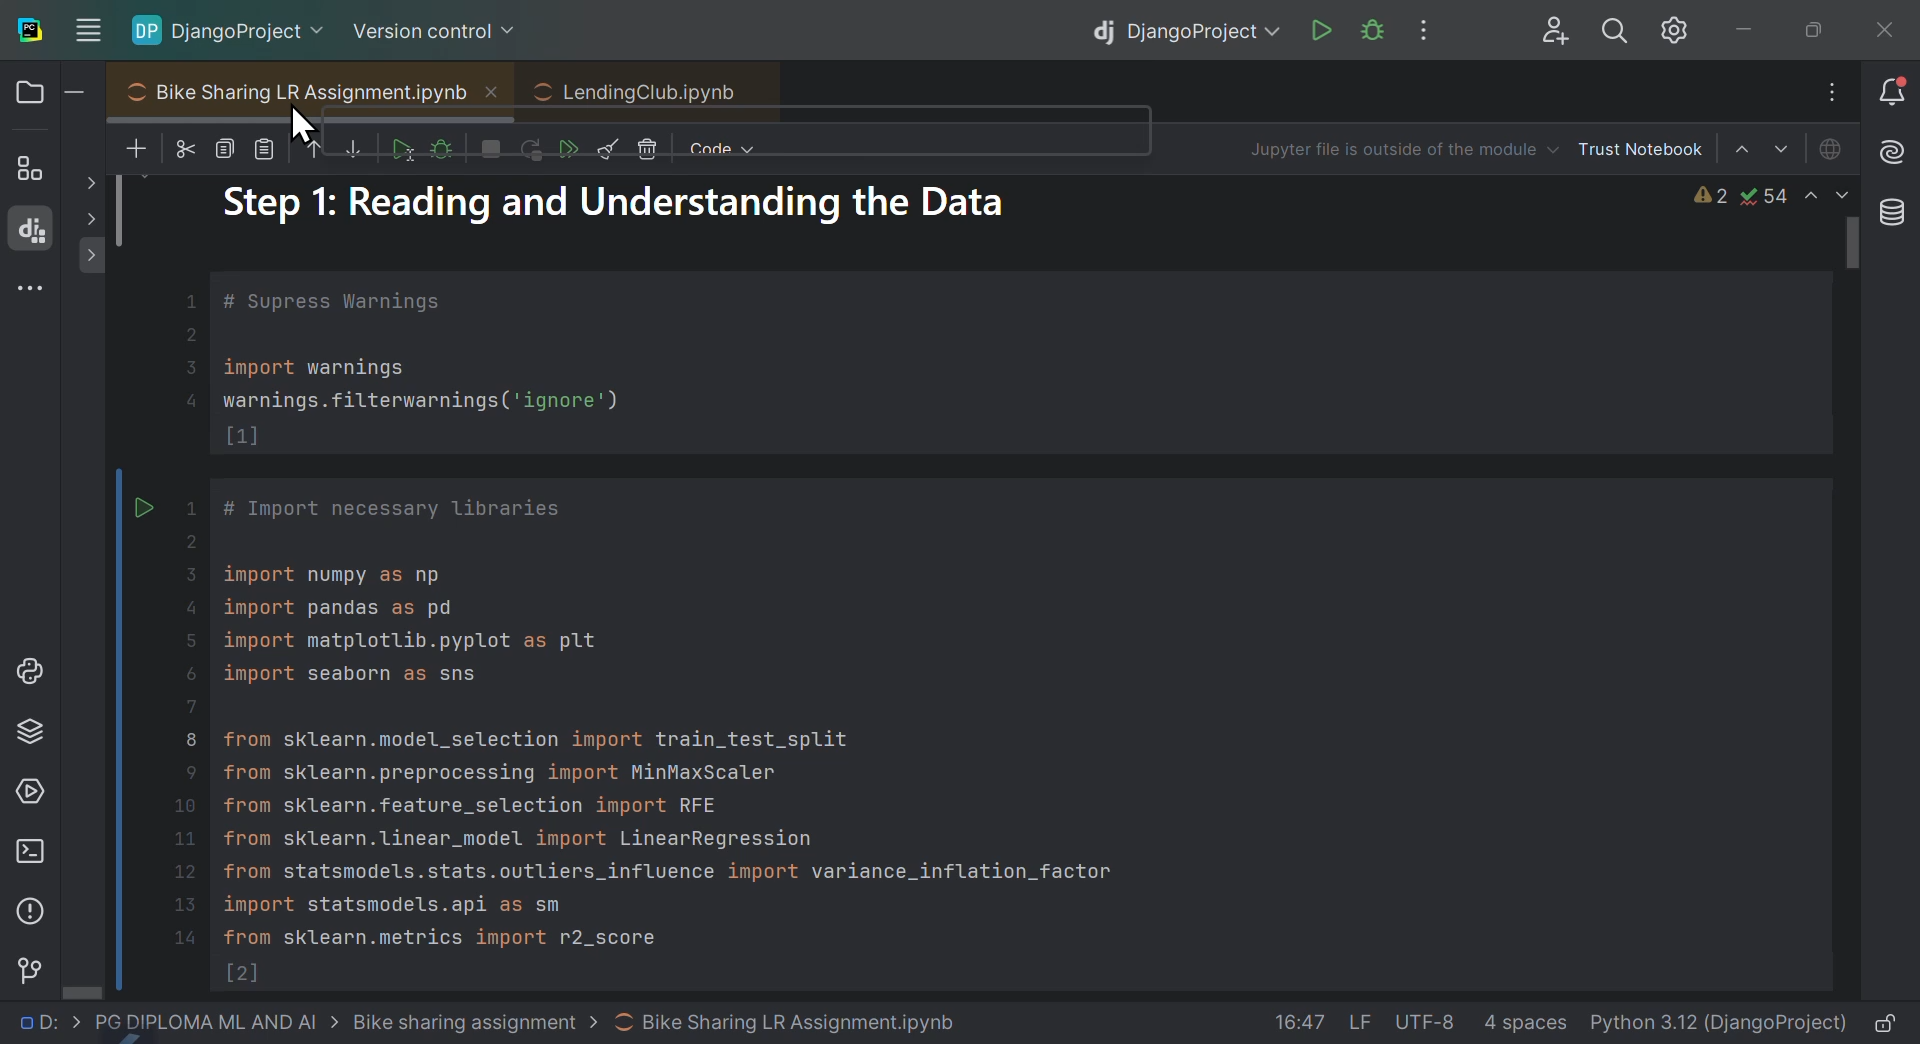 The width and height of the screenshot is (1920, 1044). What do you see at coordinates (92, 31) in the screenshot?
I see `` at bounding box center [92, 31].